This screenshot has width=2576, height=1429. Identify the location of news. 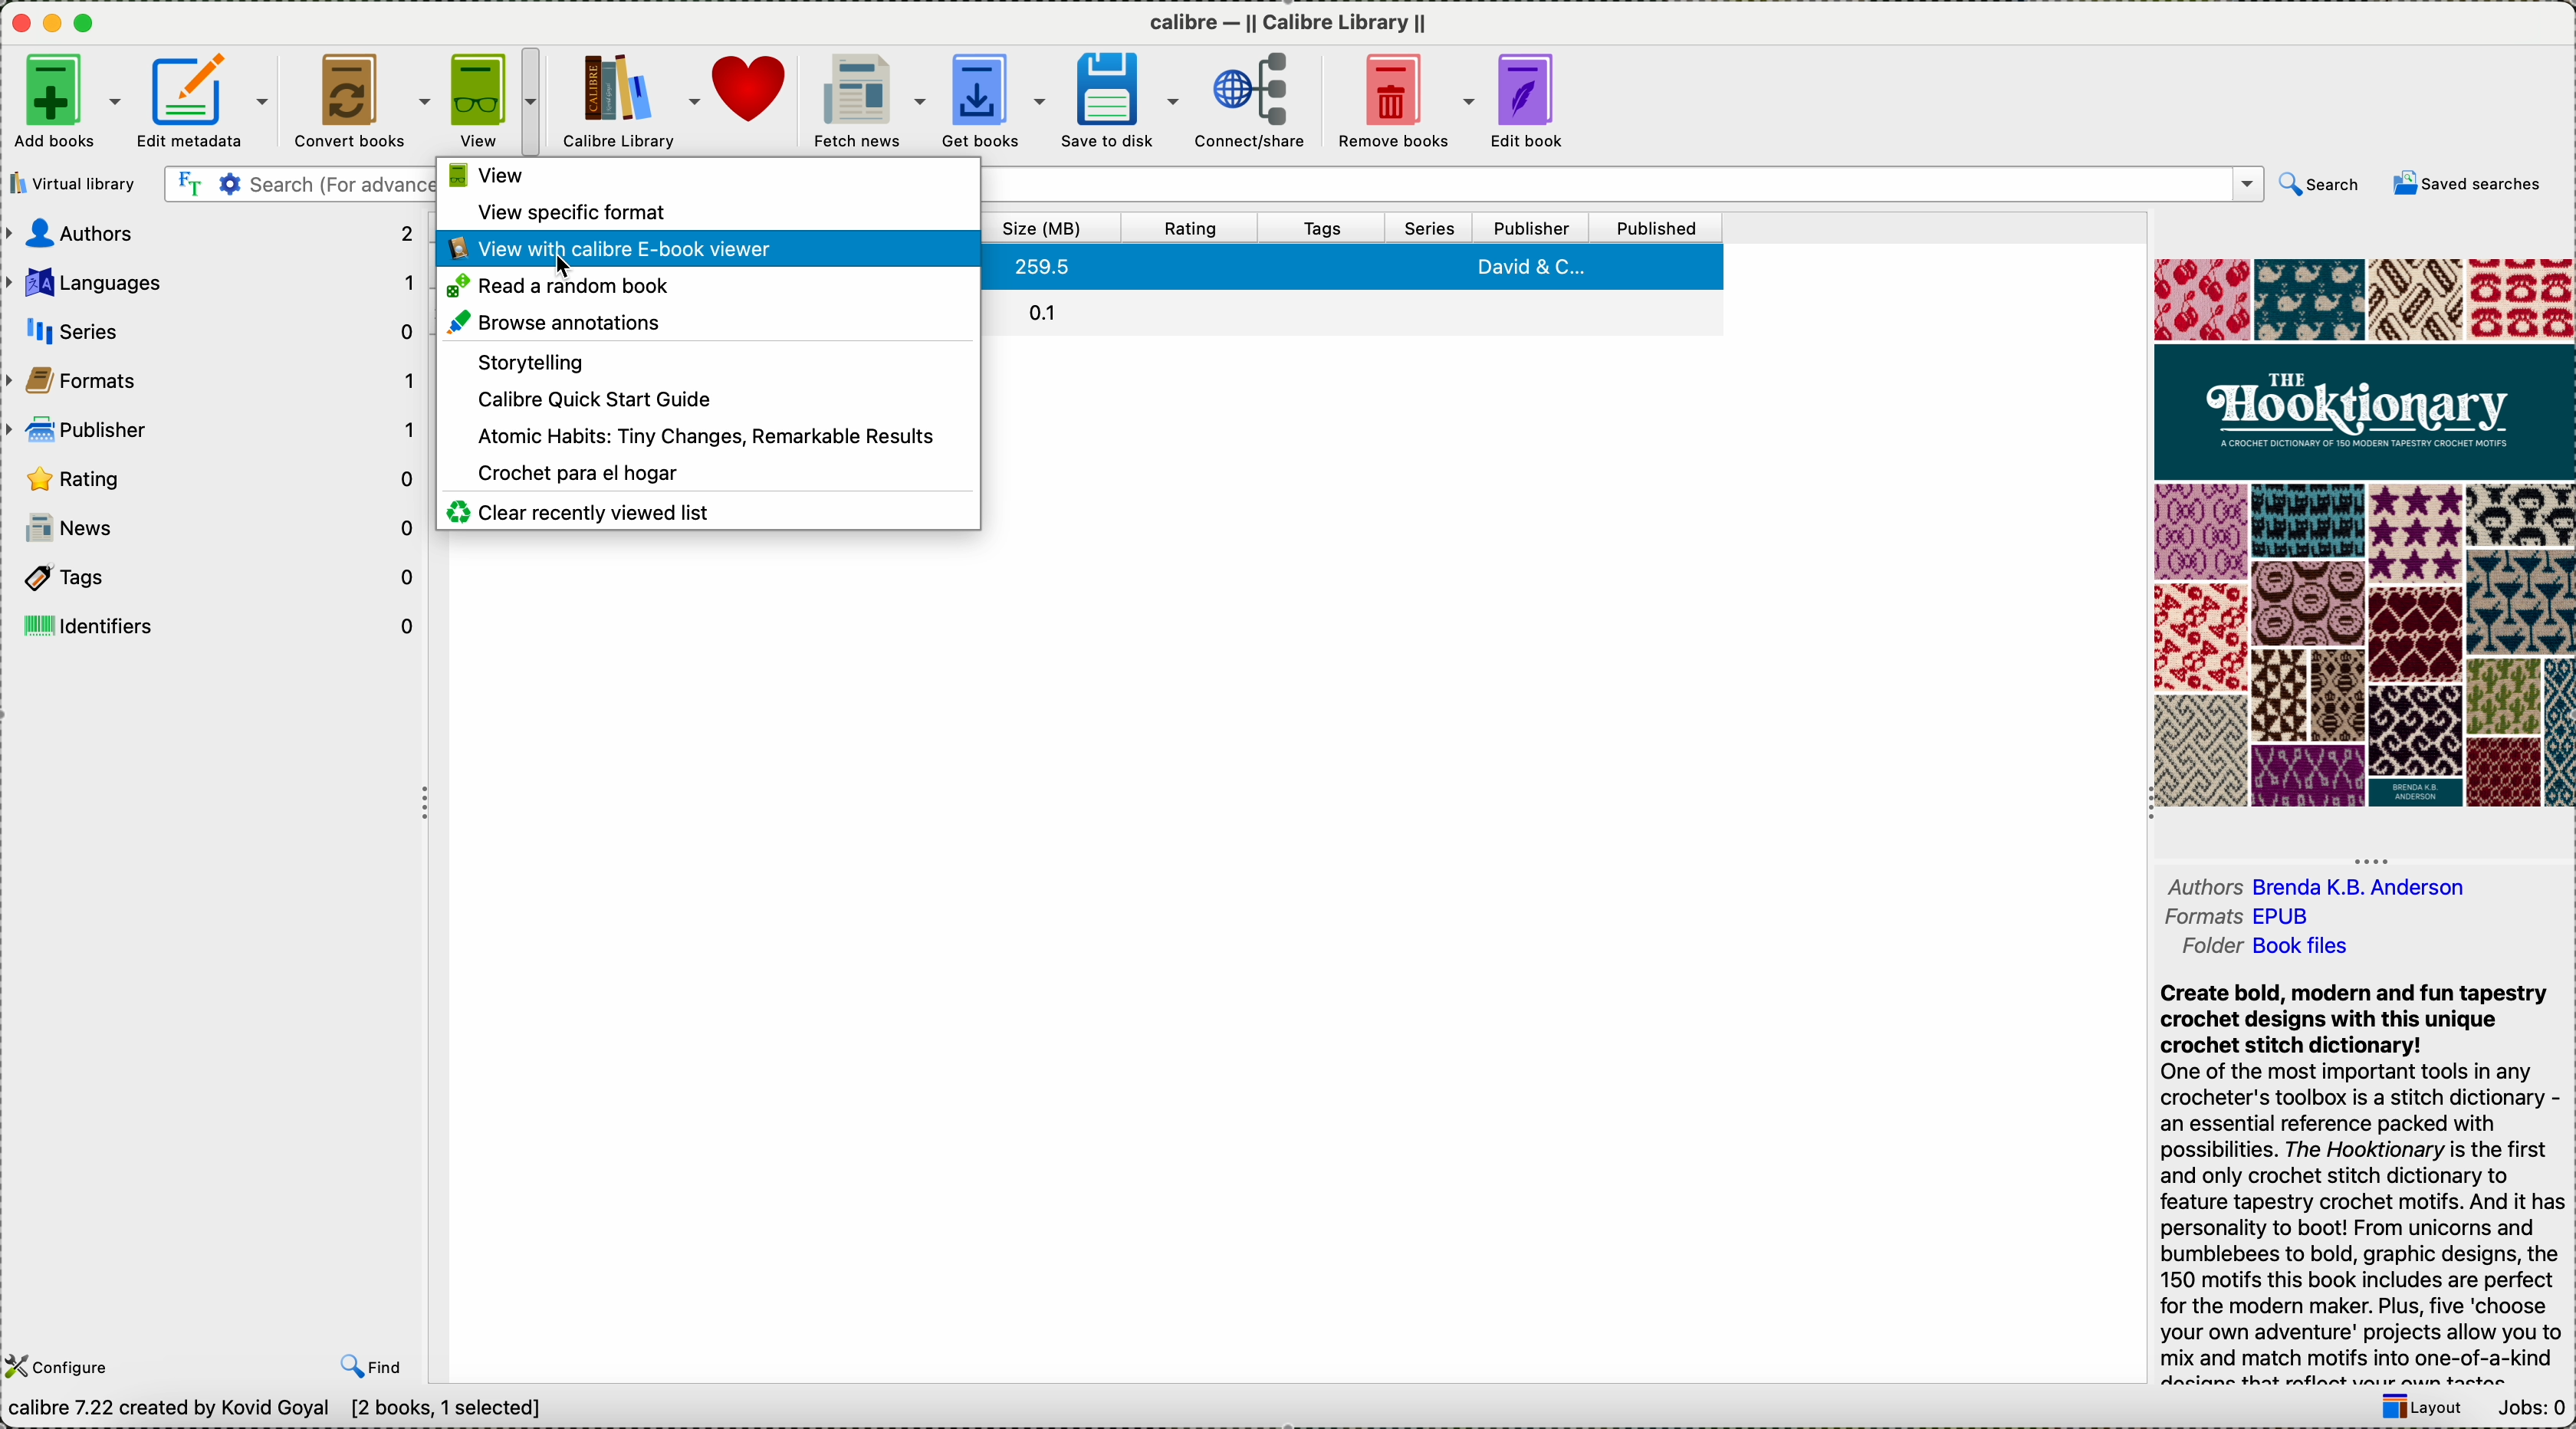
(214, 527).